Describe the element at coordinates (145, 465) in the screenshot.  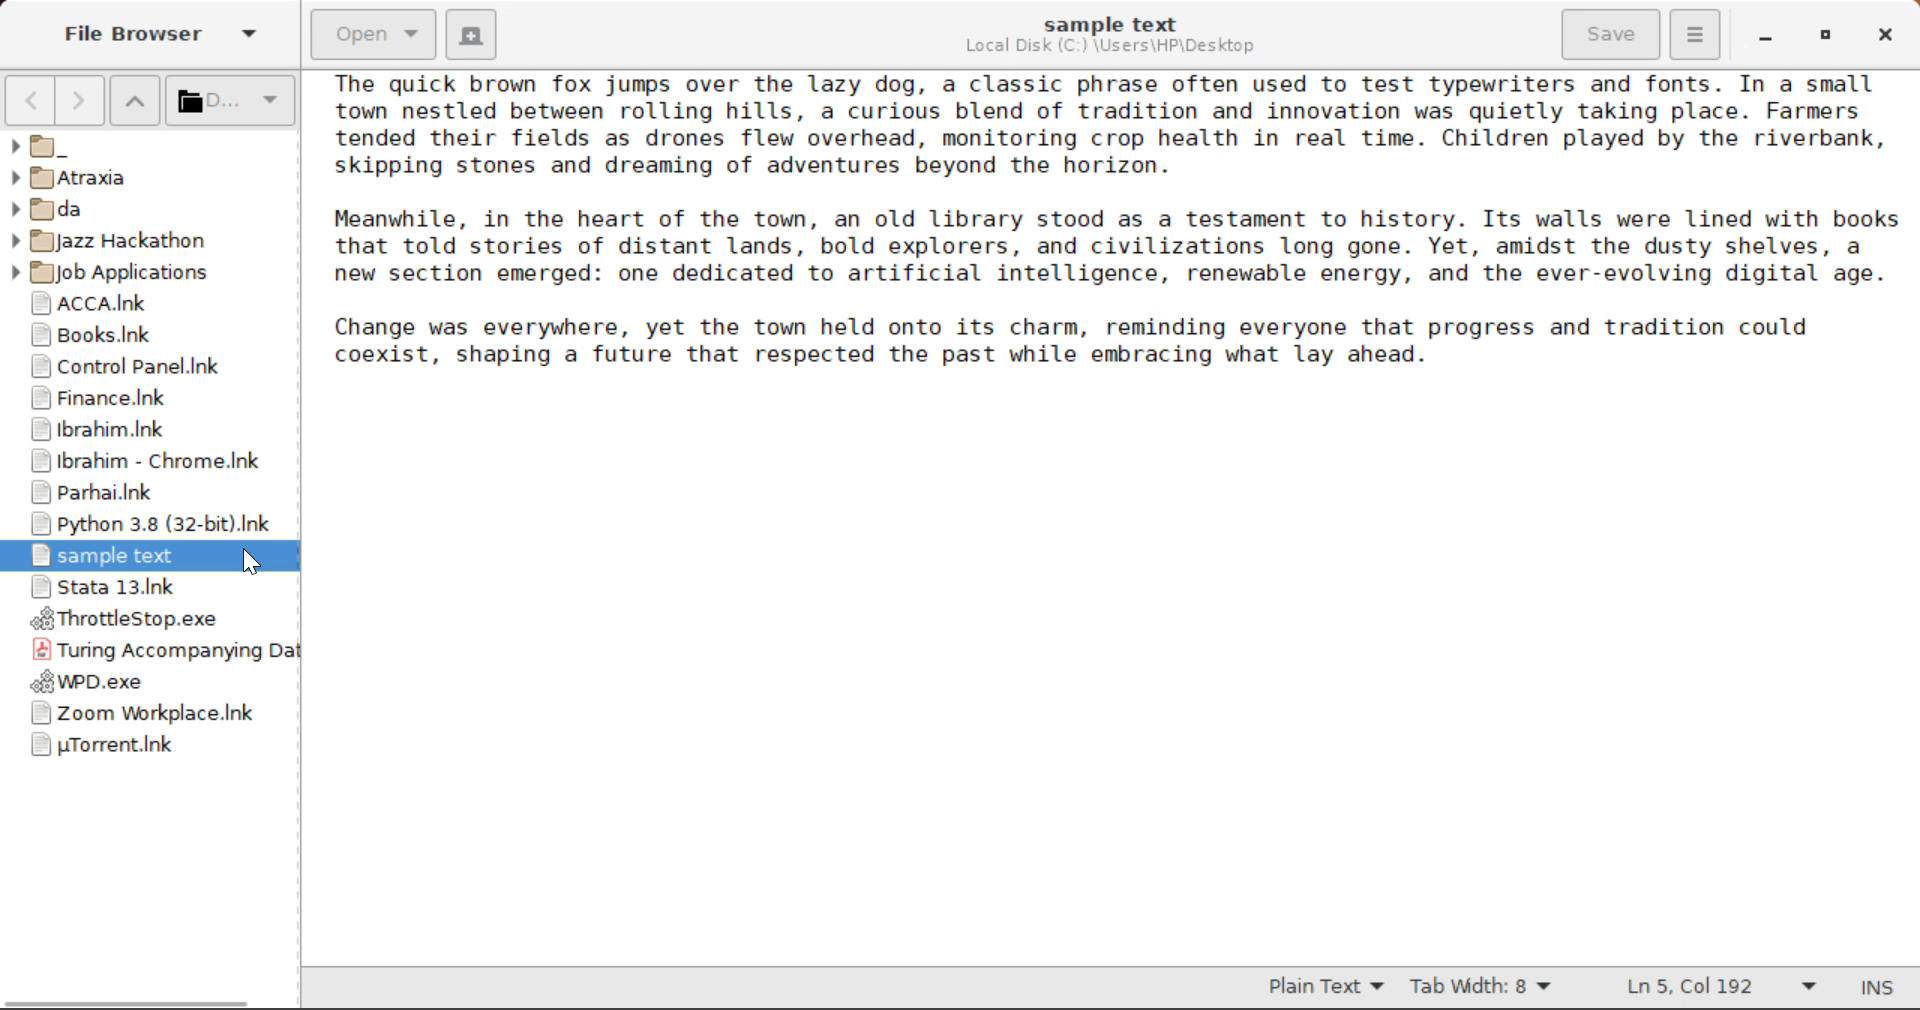
I see `Ibrahim - Chrome Shortcut Link` at that location.